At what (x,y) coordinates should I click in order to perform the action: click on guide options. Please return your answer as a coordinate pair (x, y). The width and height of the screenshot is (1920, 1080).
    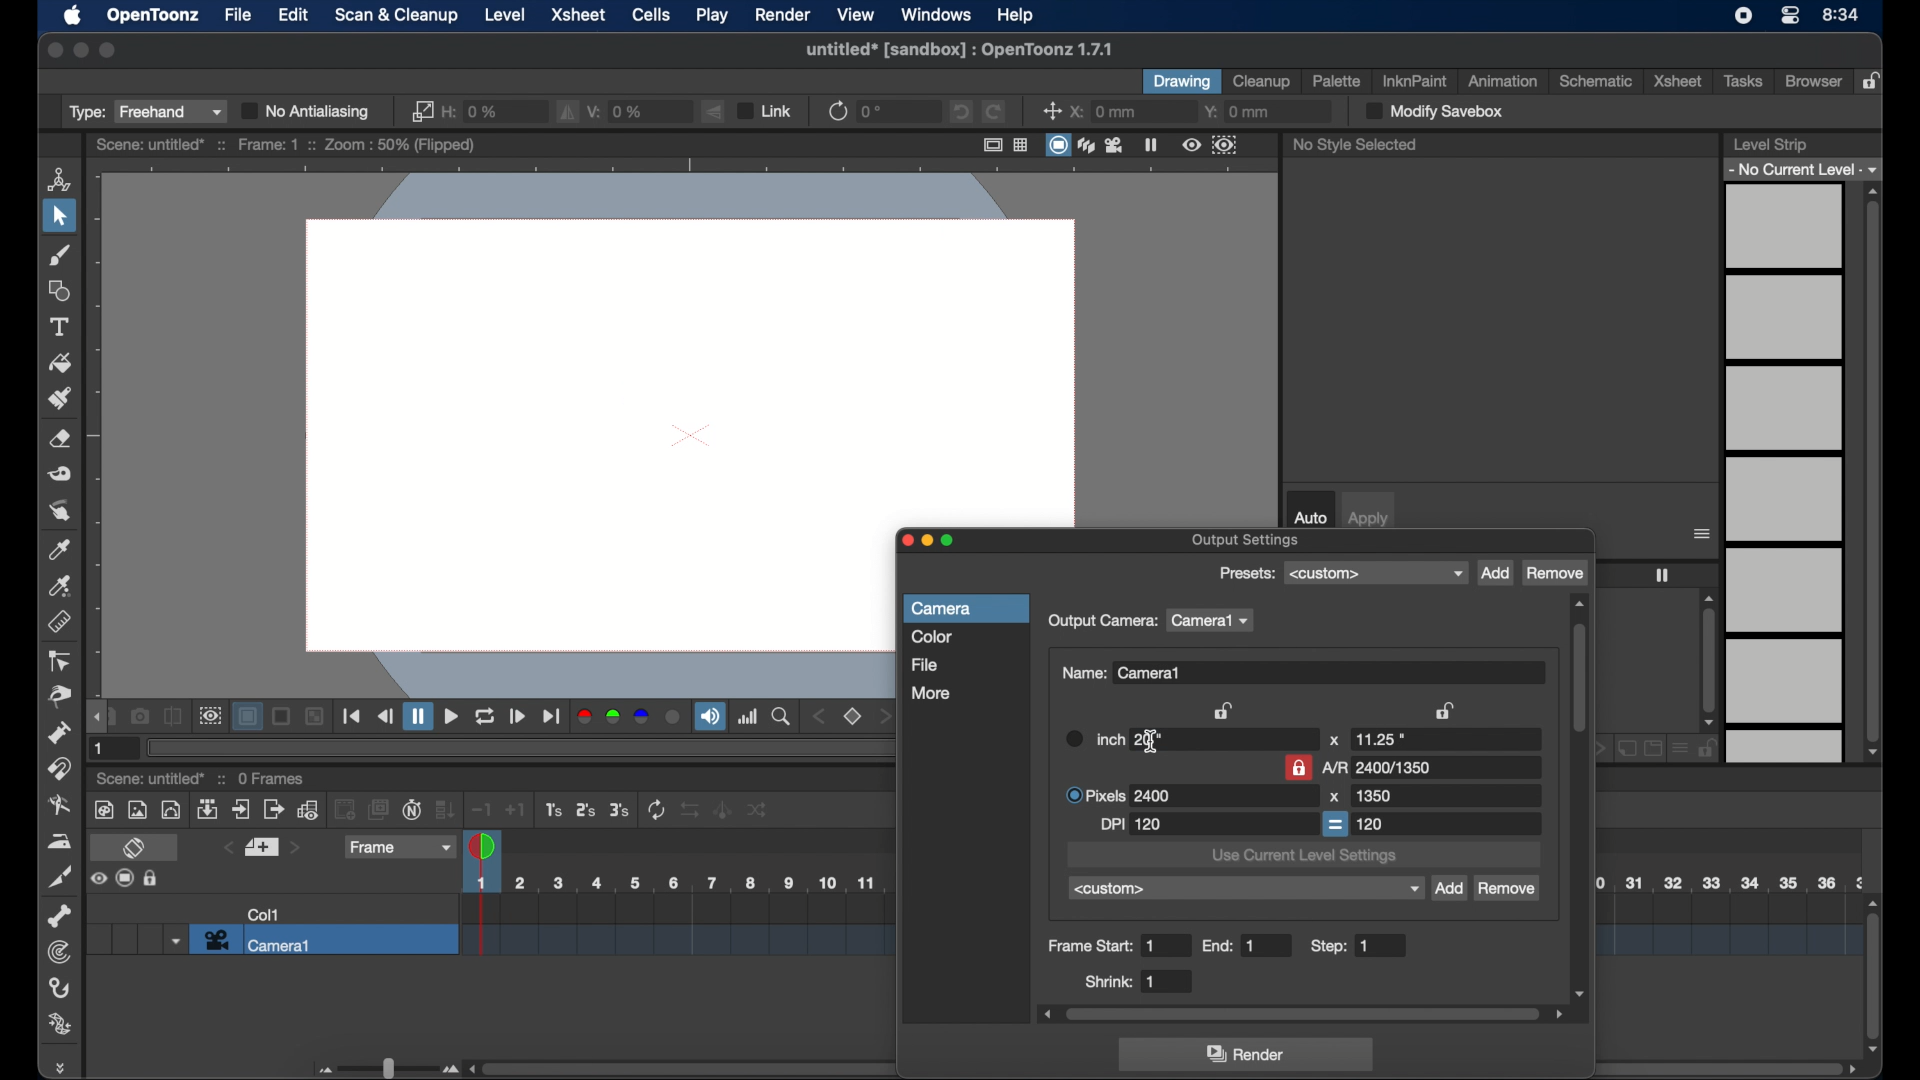
    Looking at the image, I should click on (1007, 144).